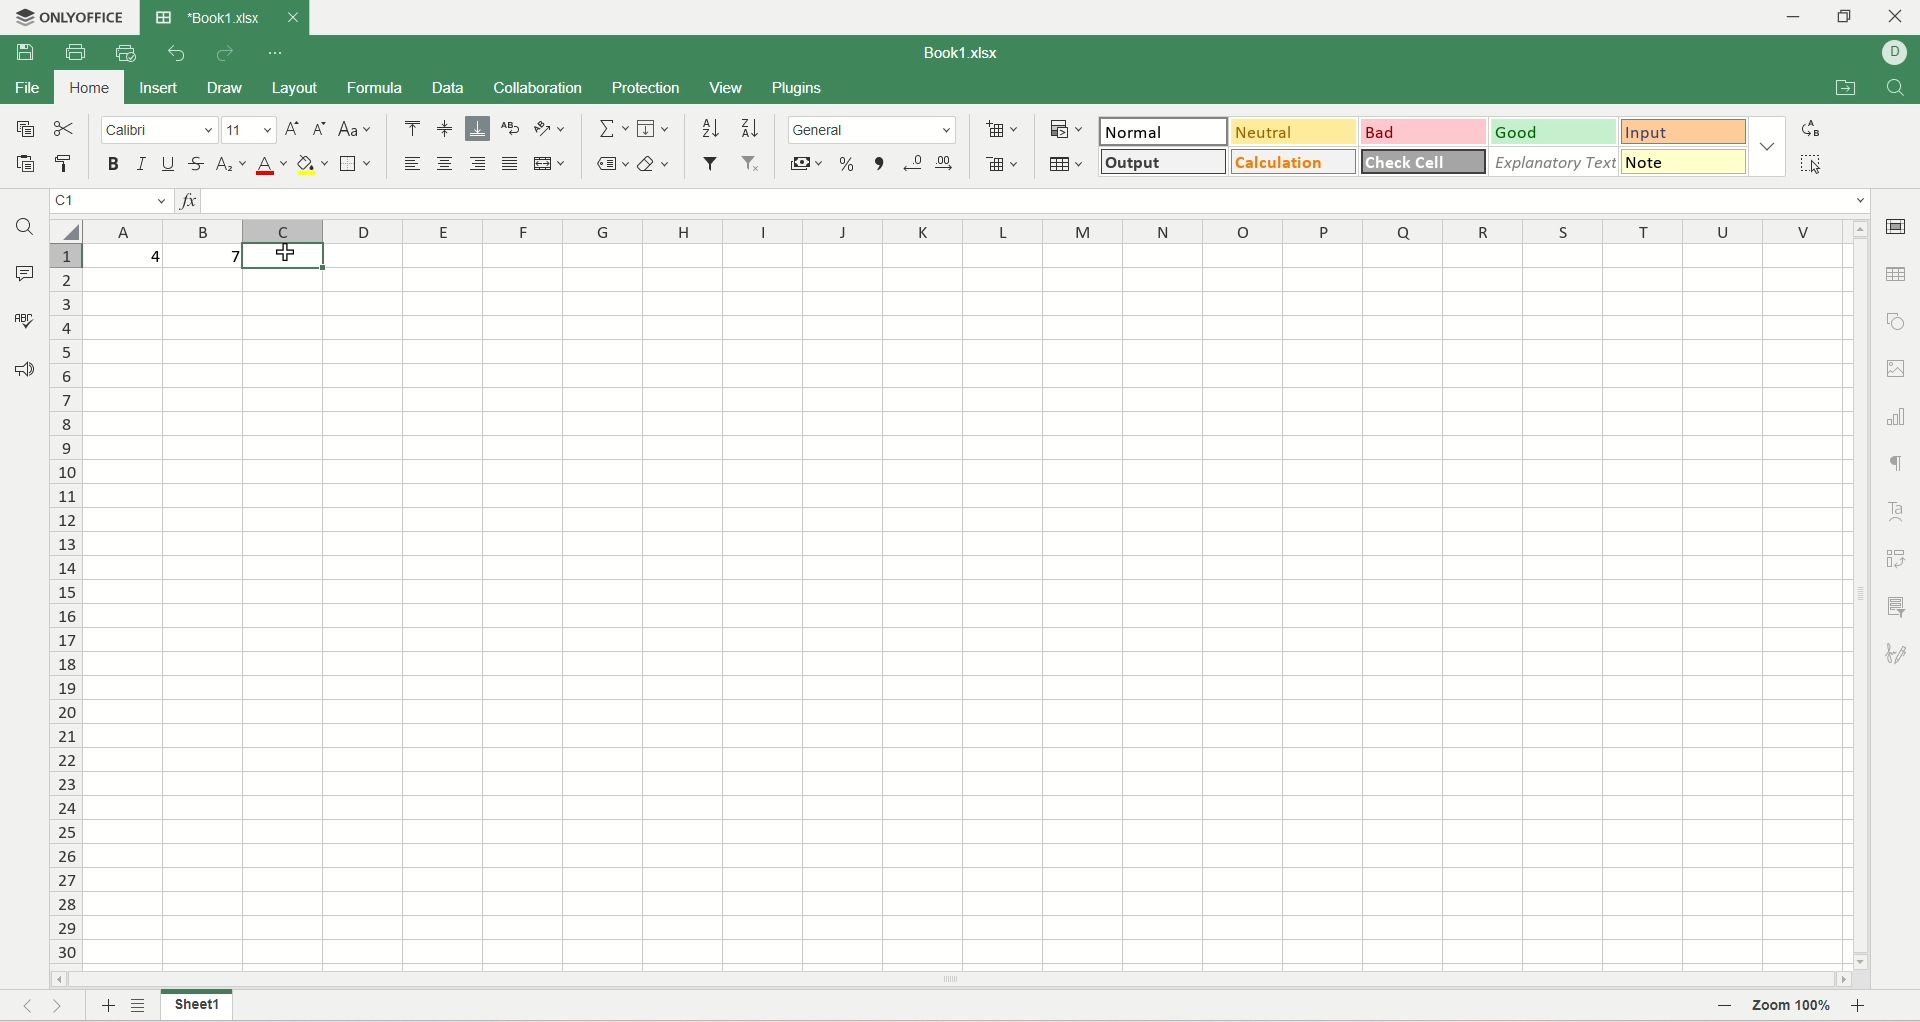  I want to click on paste, so click(27, 166).